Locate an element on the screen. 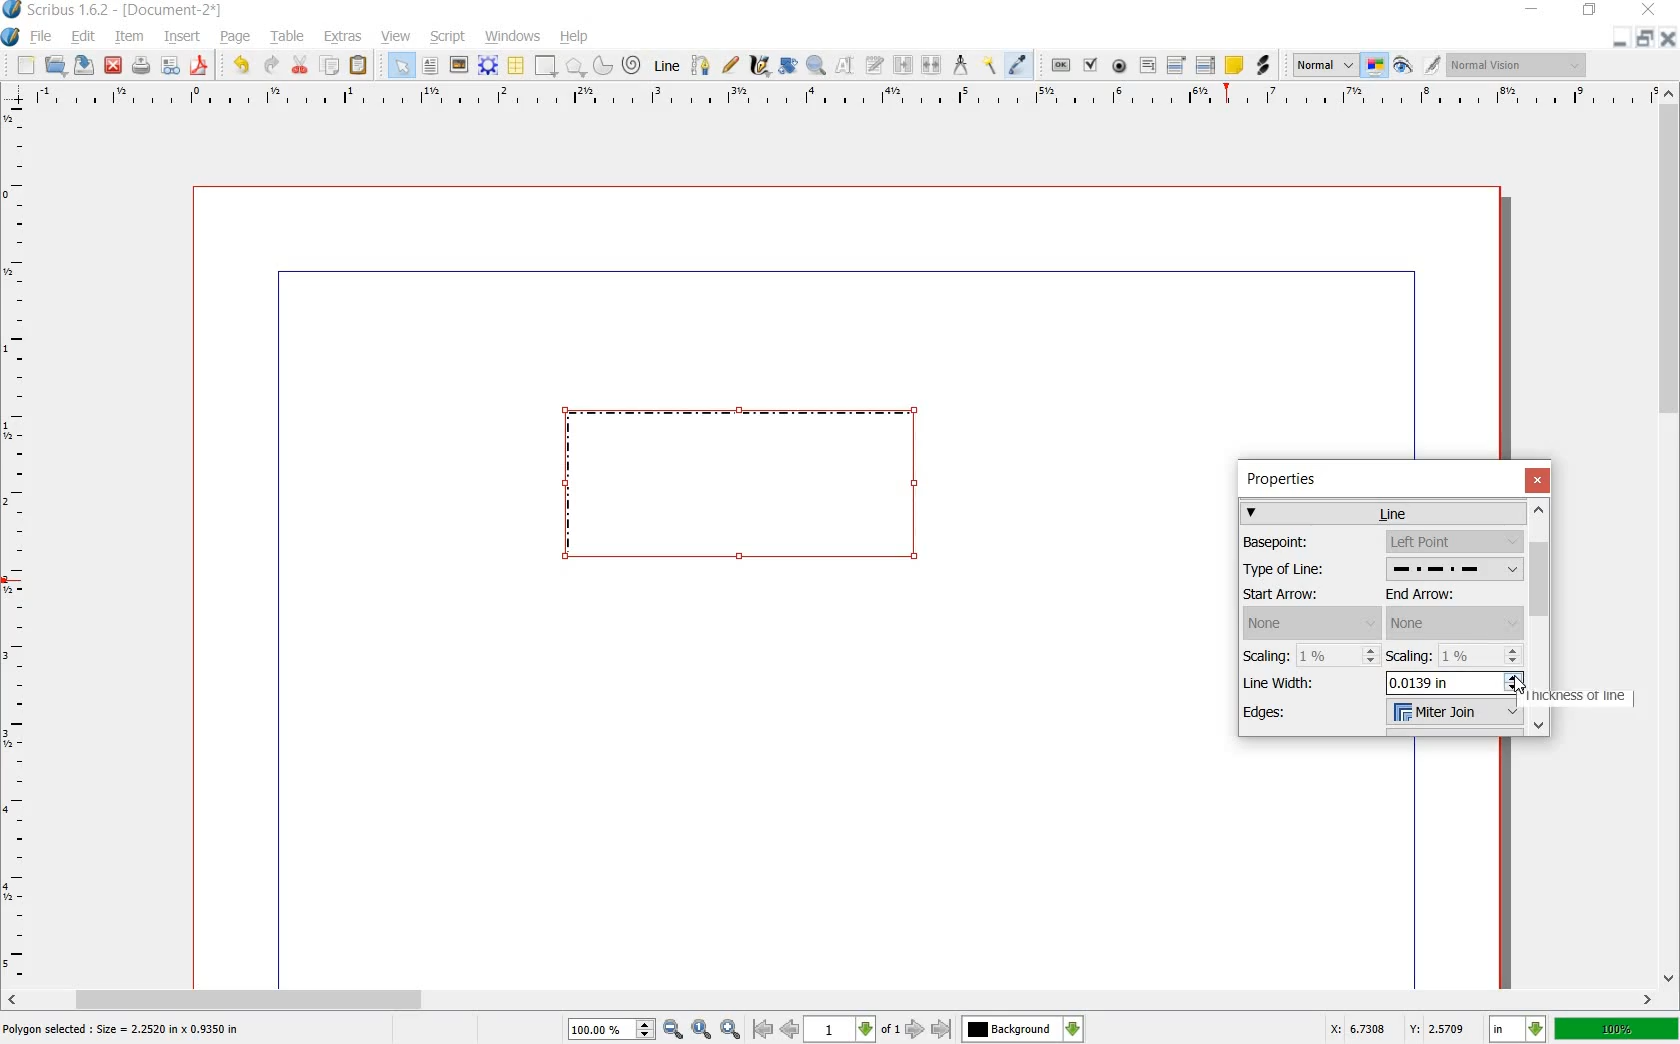  VIEW is located at coordinates (394, 38).